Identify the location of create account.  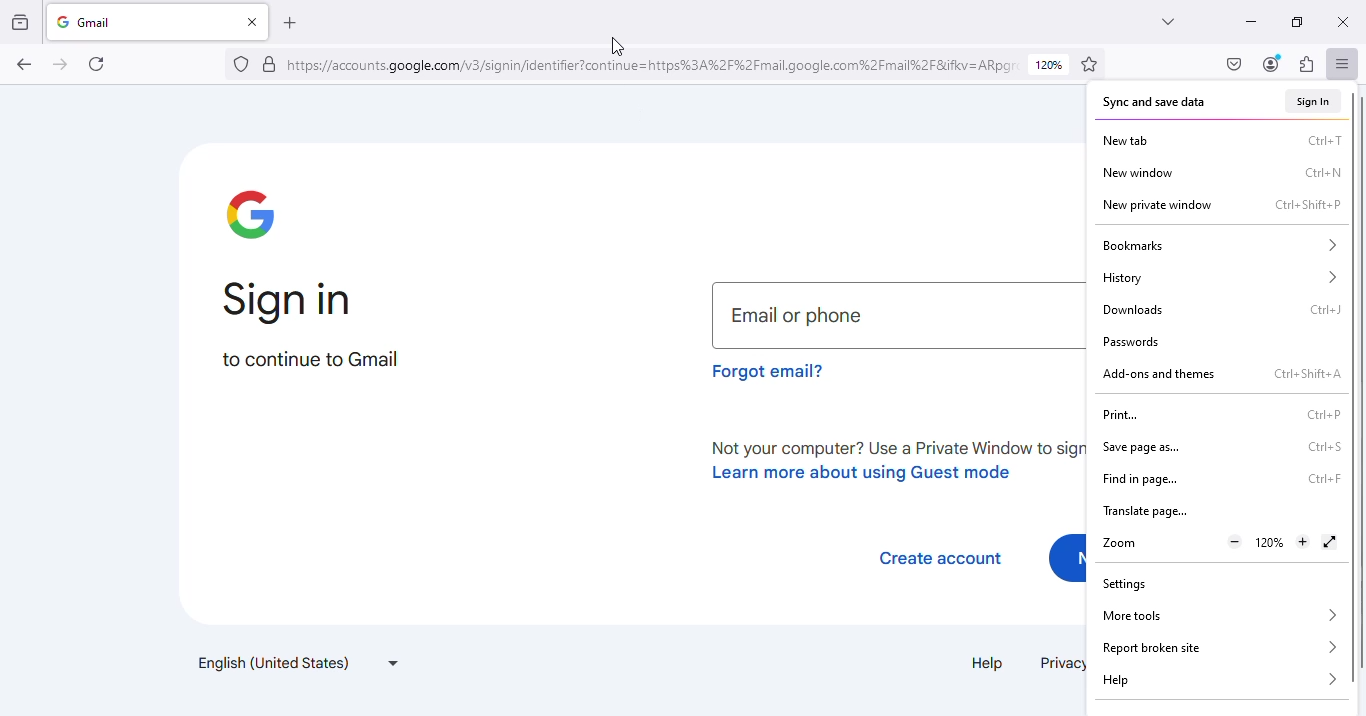
(940, 558).